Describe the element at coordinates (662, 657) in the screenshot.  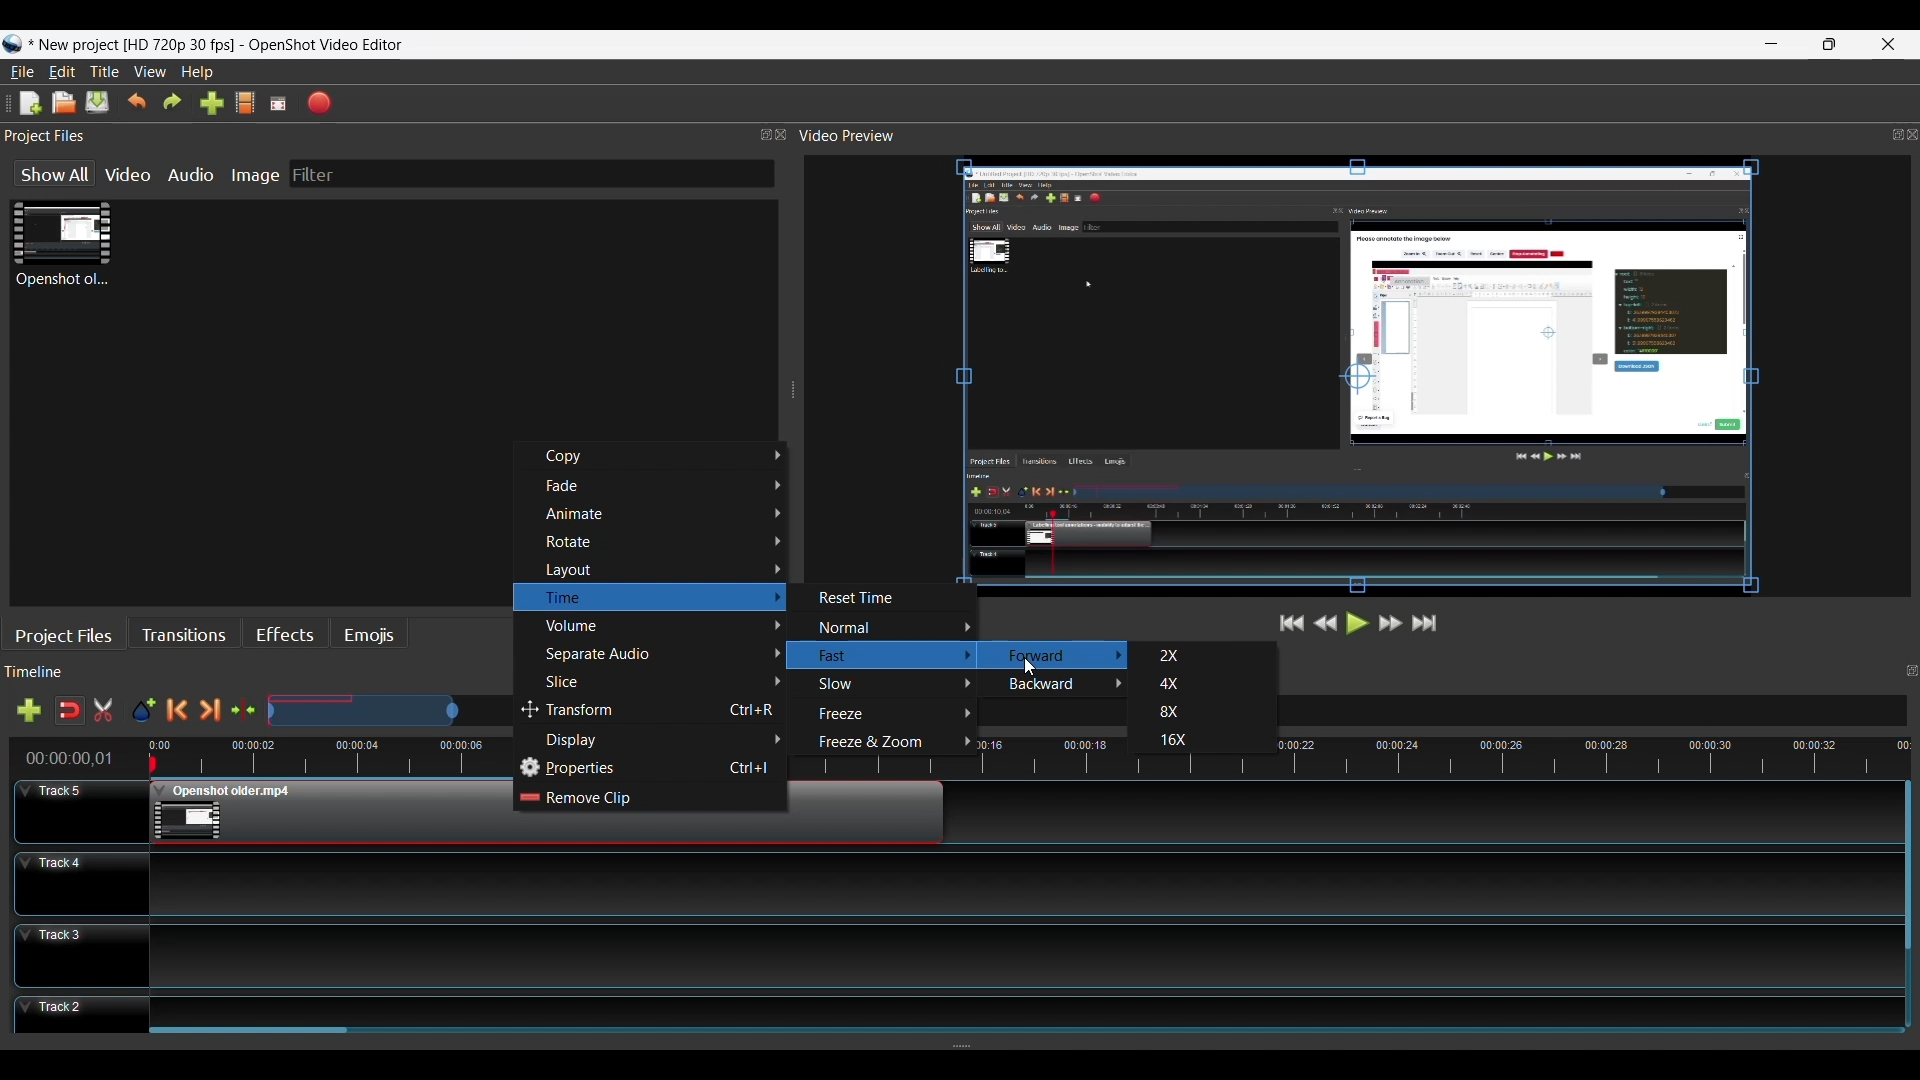
I see `Separate Audio` at that location.